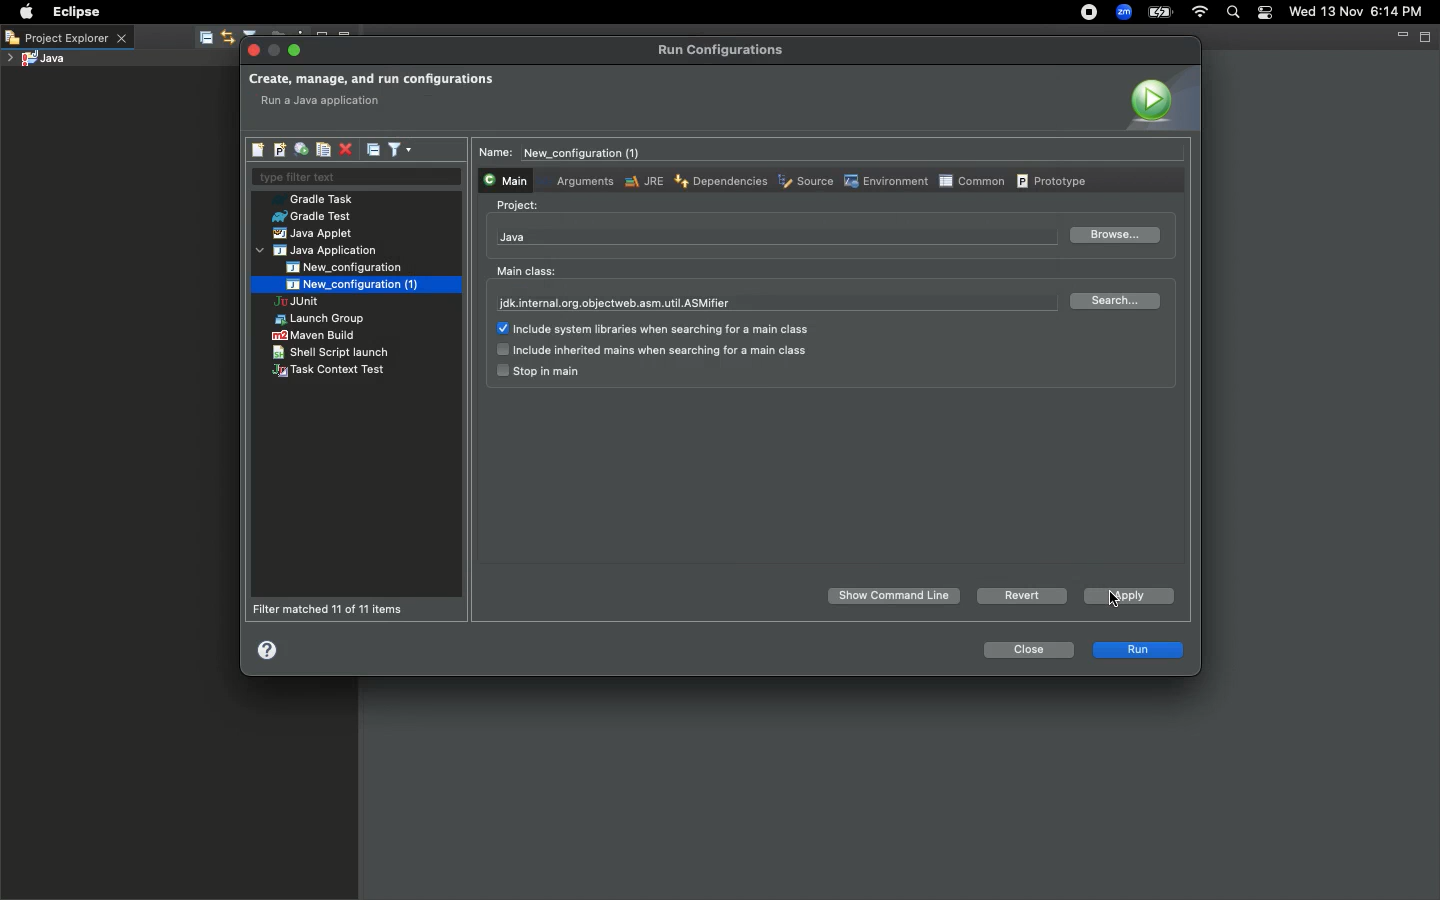 The height and width of the screenshot is (900, 1440). I want to click on Close, so click(255, 51).